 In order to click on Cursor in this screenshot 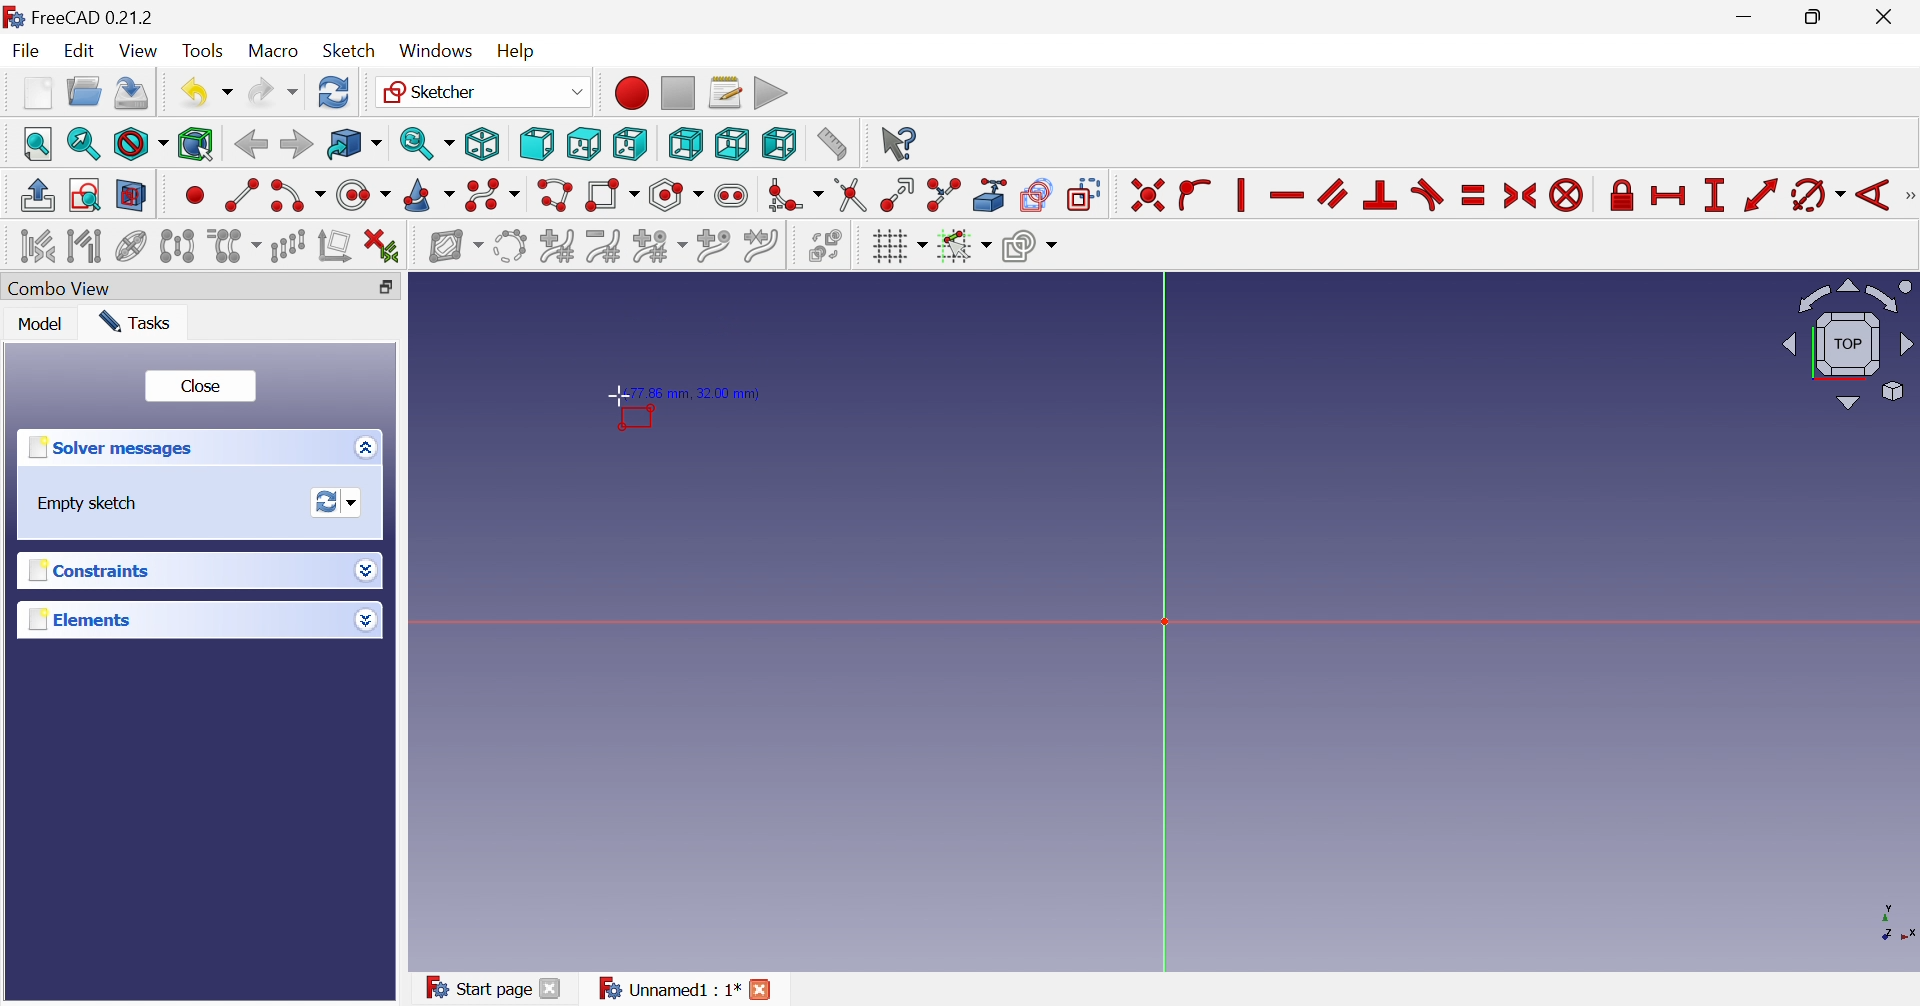, I will do `click(617, 398)`.